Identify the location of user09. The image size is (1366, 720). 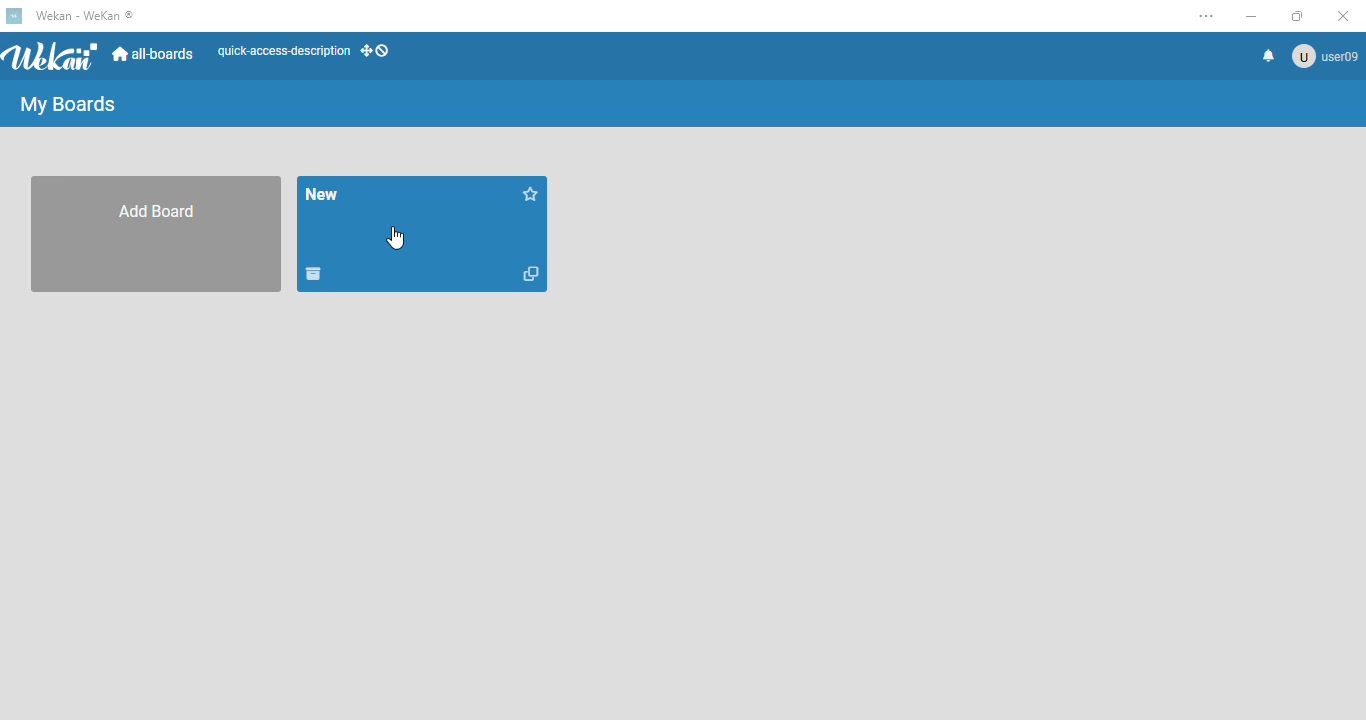
(1324, 56).